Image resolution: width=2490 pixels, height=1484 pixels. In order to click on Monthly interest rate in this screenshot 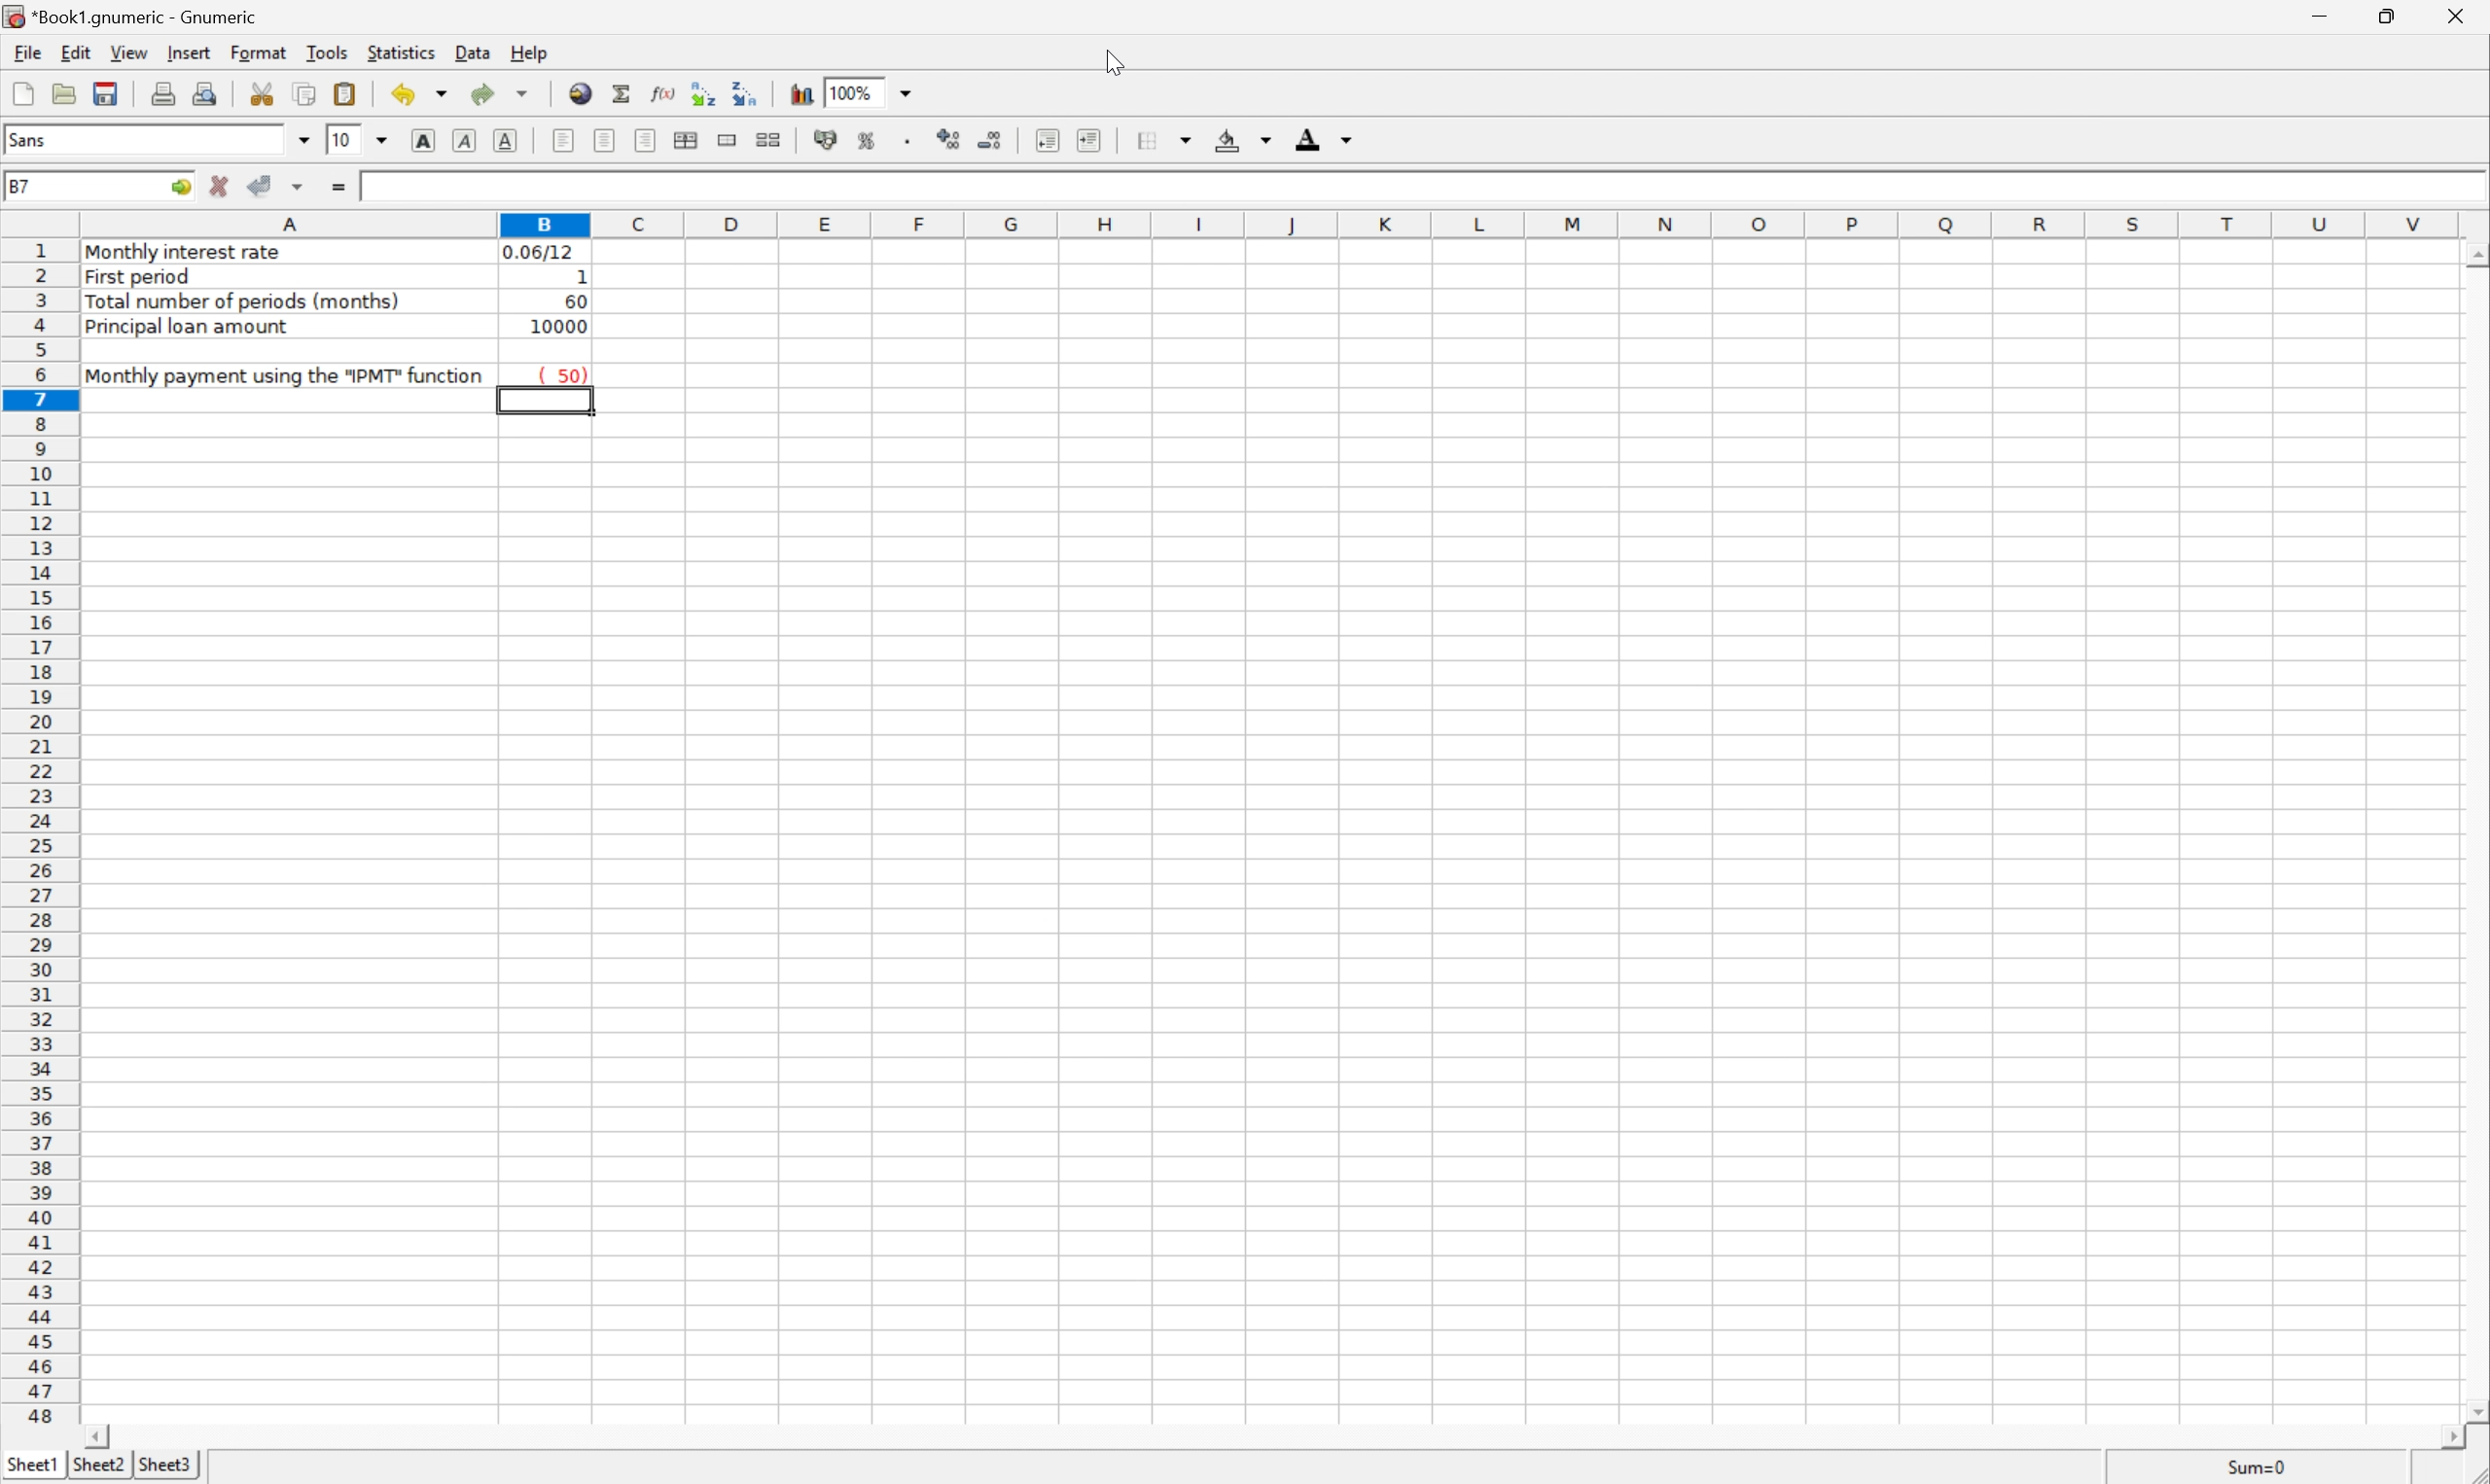, I will do `click(187, 254)`.